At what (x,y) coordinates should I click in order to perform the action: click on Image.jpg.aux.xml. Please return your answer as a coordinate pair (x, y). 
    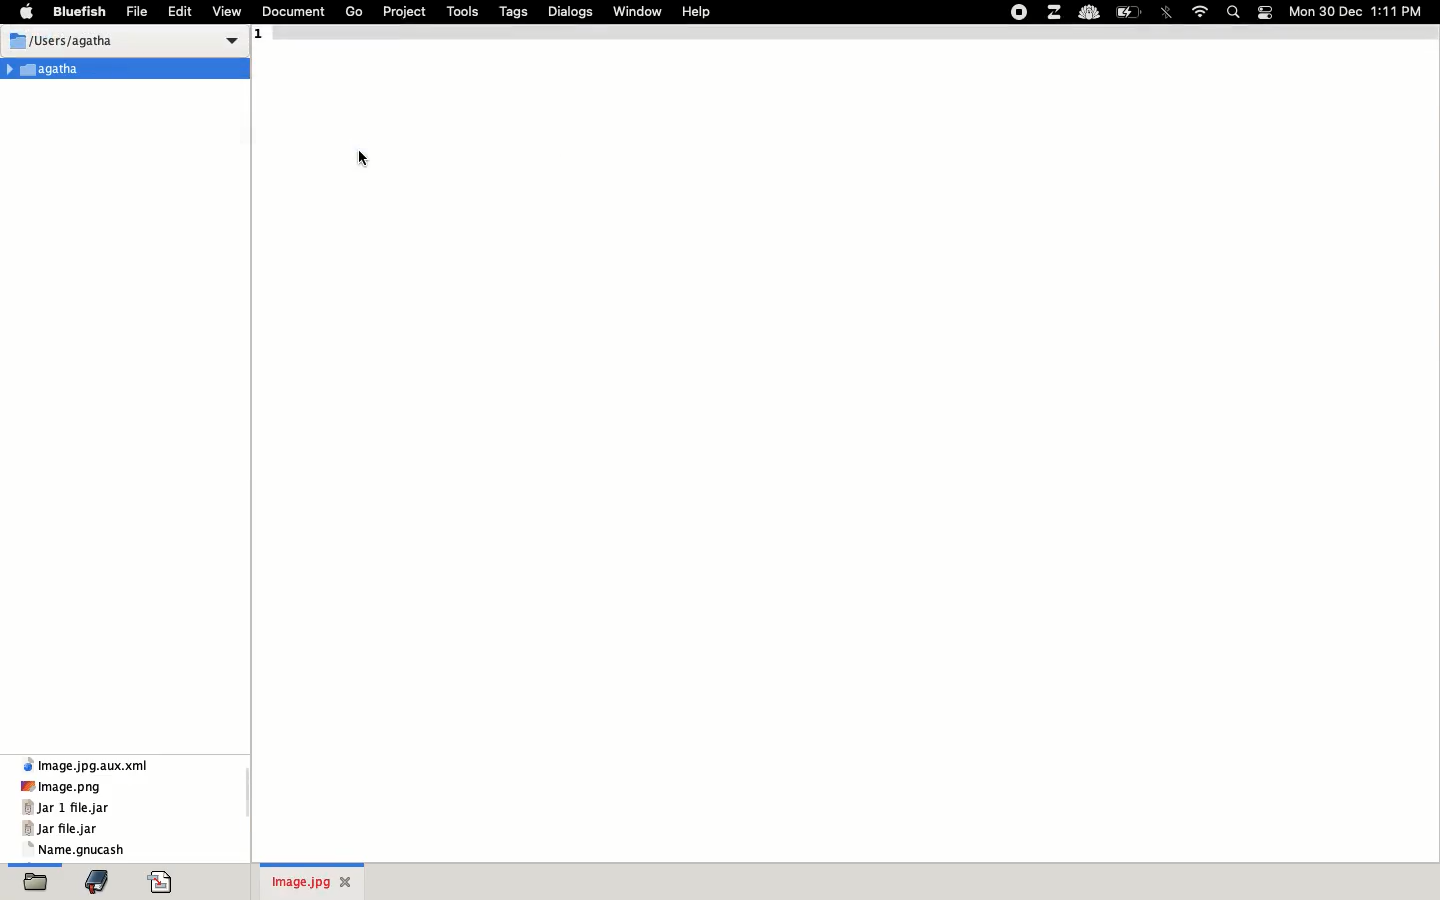
    Looking at the image, I should click on (90, 765).